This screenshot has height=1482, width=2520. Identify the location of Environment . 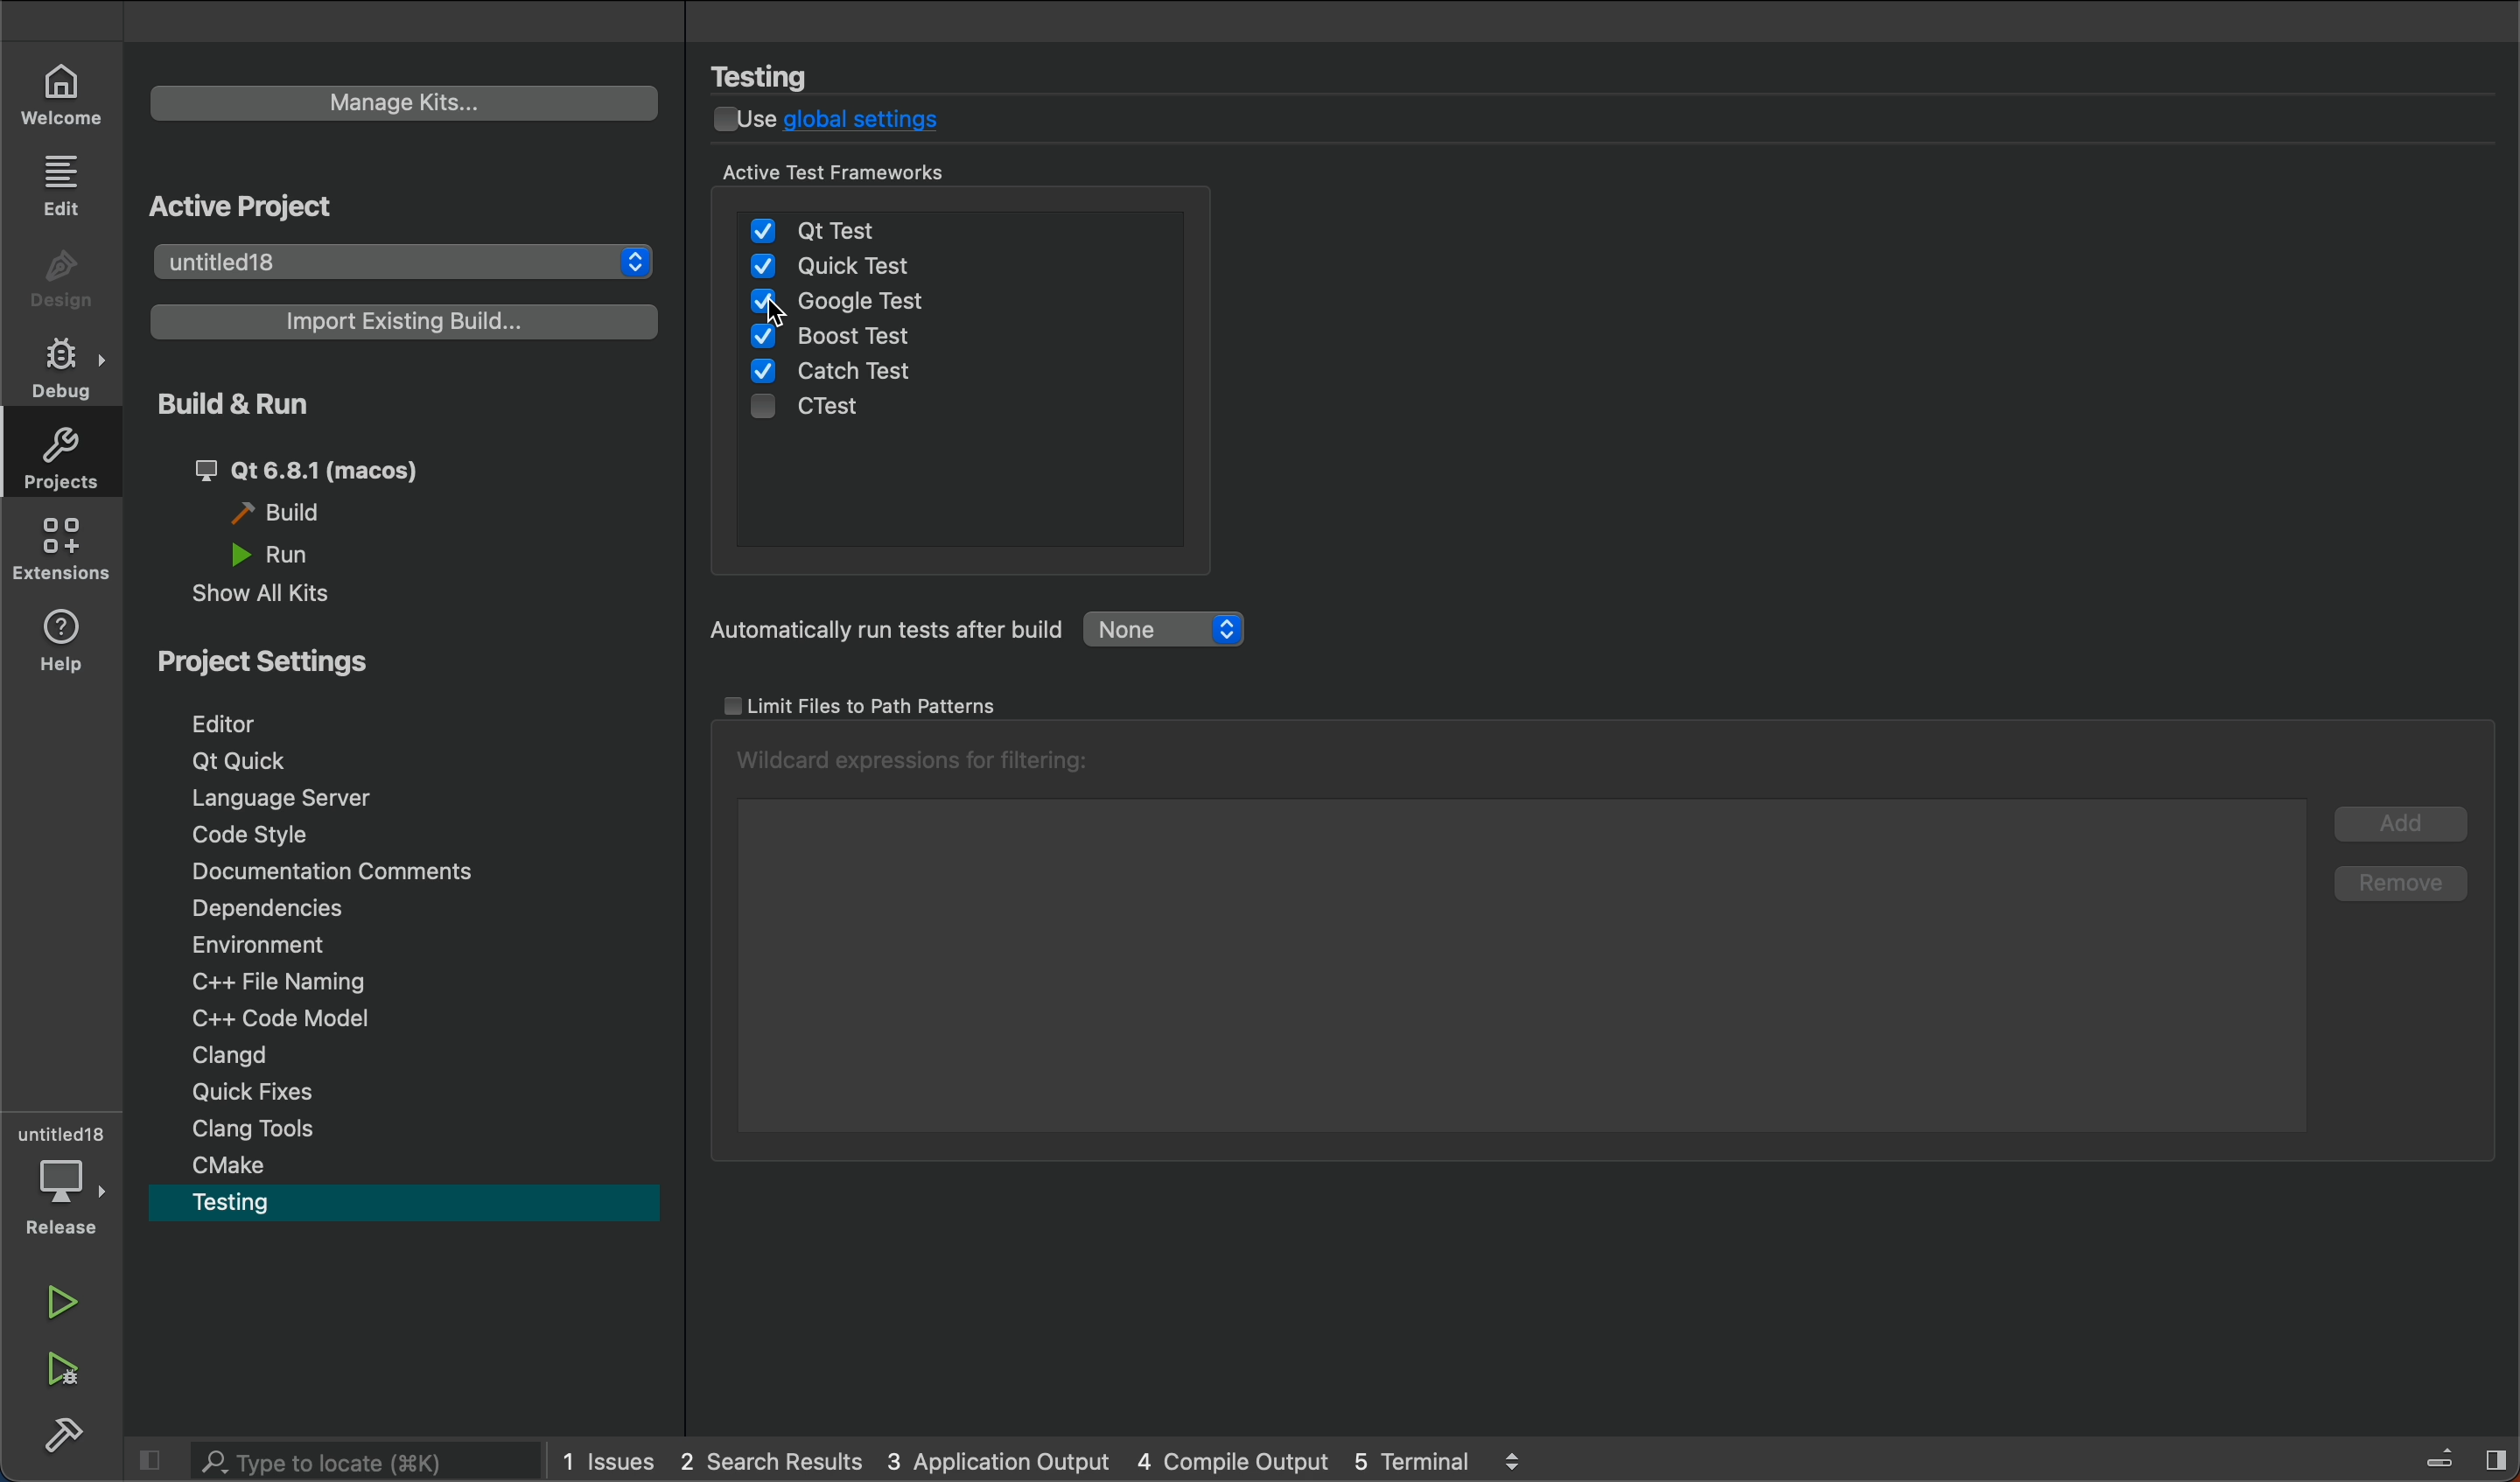
(411, 949).